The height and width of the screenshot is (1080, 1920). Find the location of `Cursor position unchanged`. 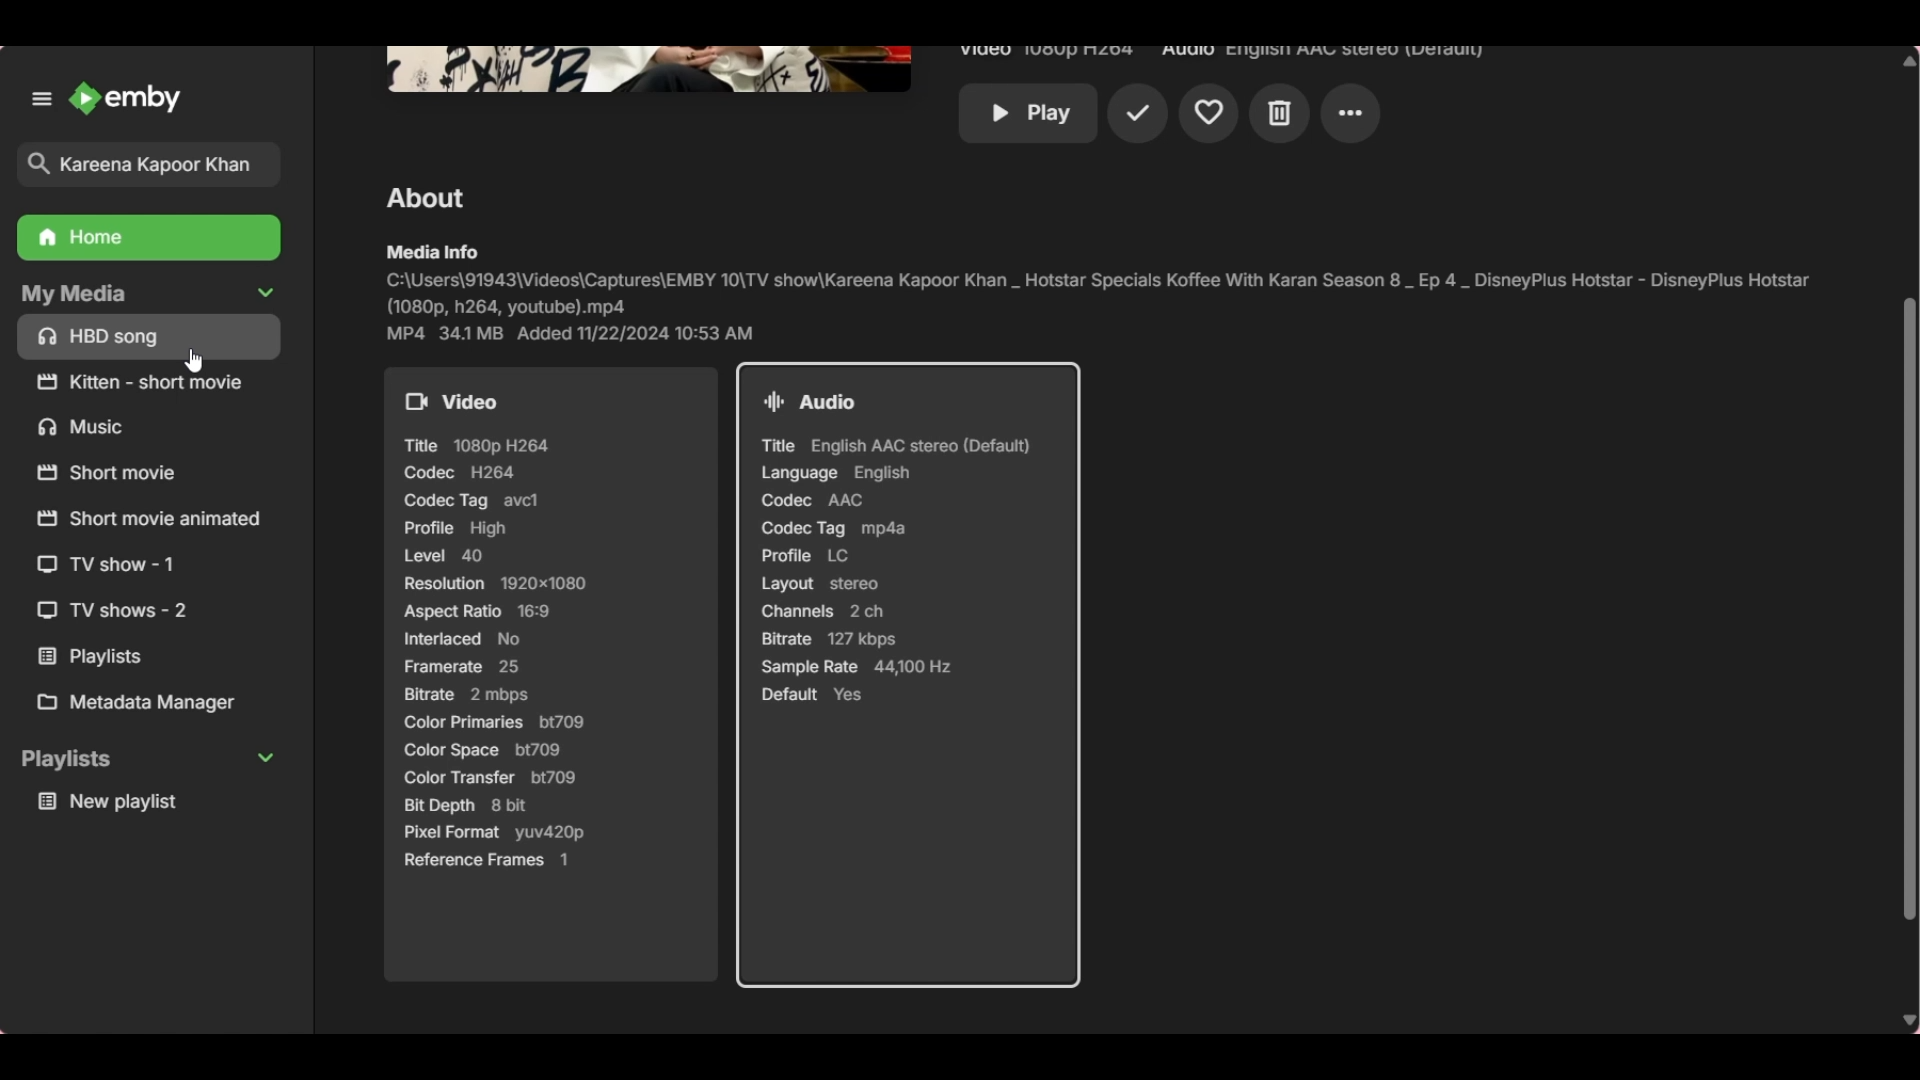

Cursor position unchanged is located at coordinates (195, 360).